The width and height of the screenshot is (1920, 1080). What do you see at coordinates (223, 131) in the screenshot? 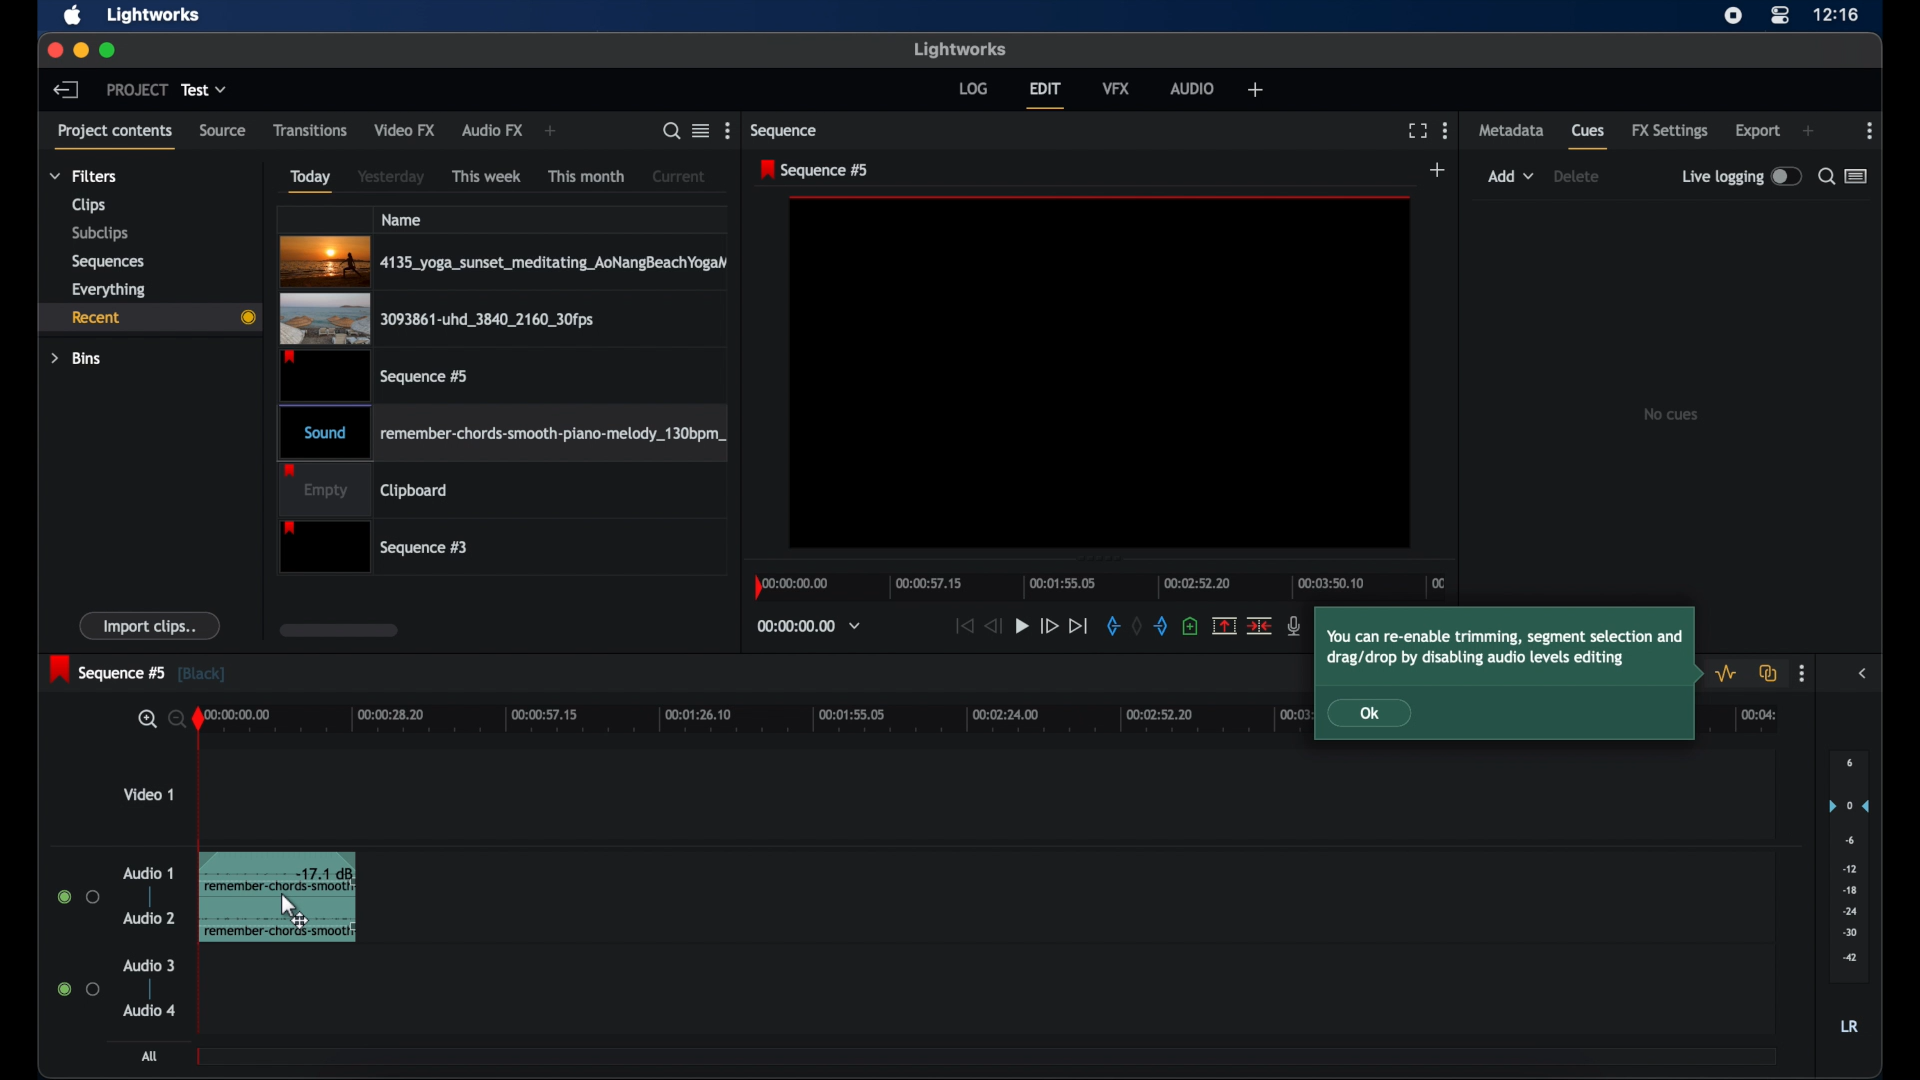
I see `source` at bounding box center [223, 131].